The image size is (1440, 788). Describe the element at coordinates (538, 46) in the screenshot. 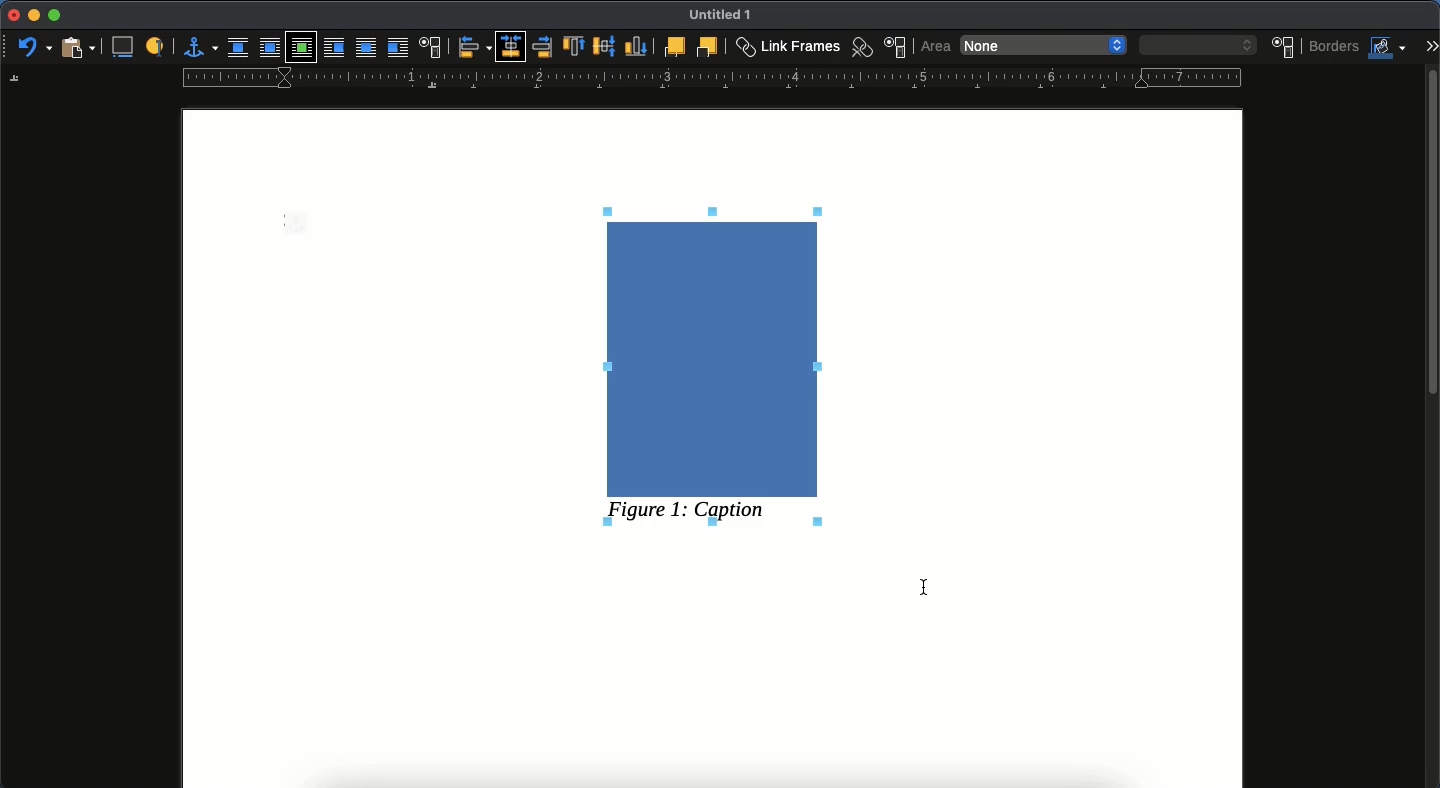

I see `right` at that location.